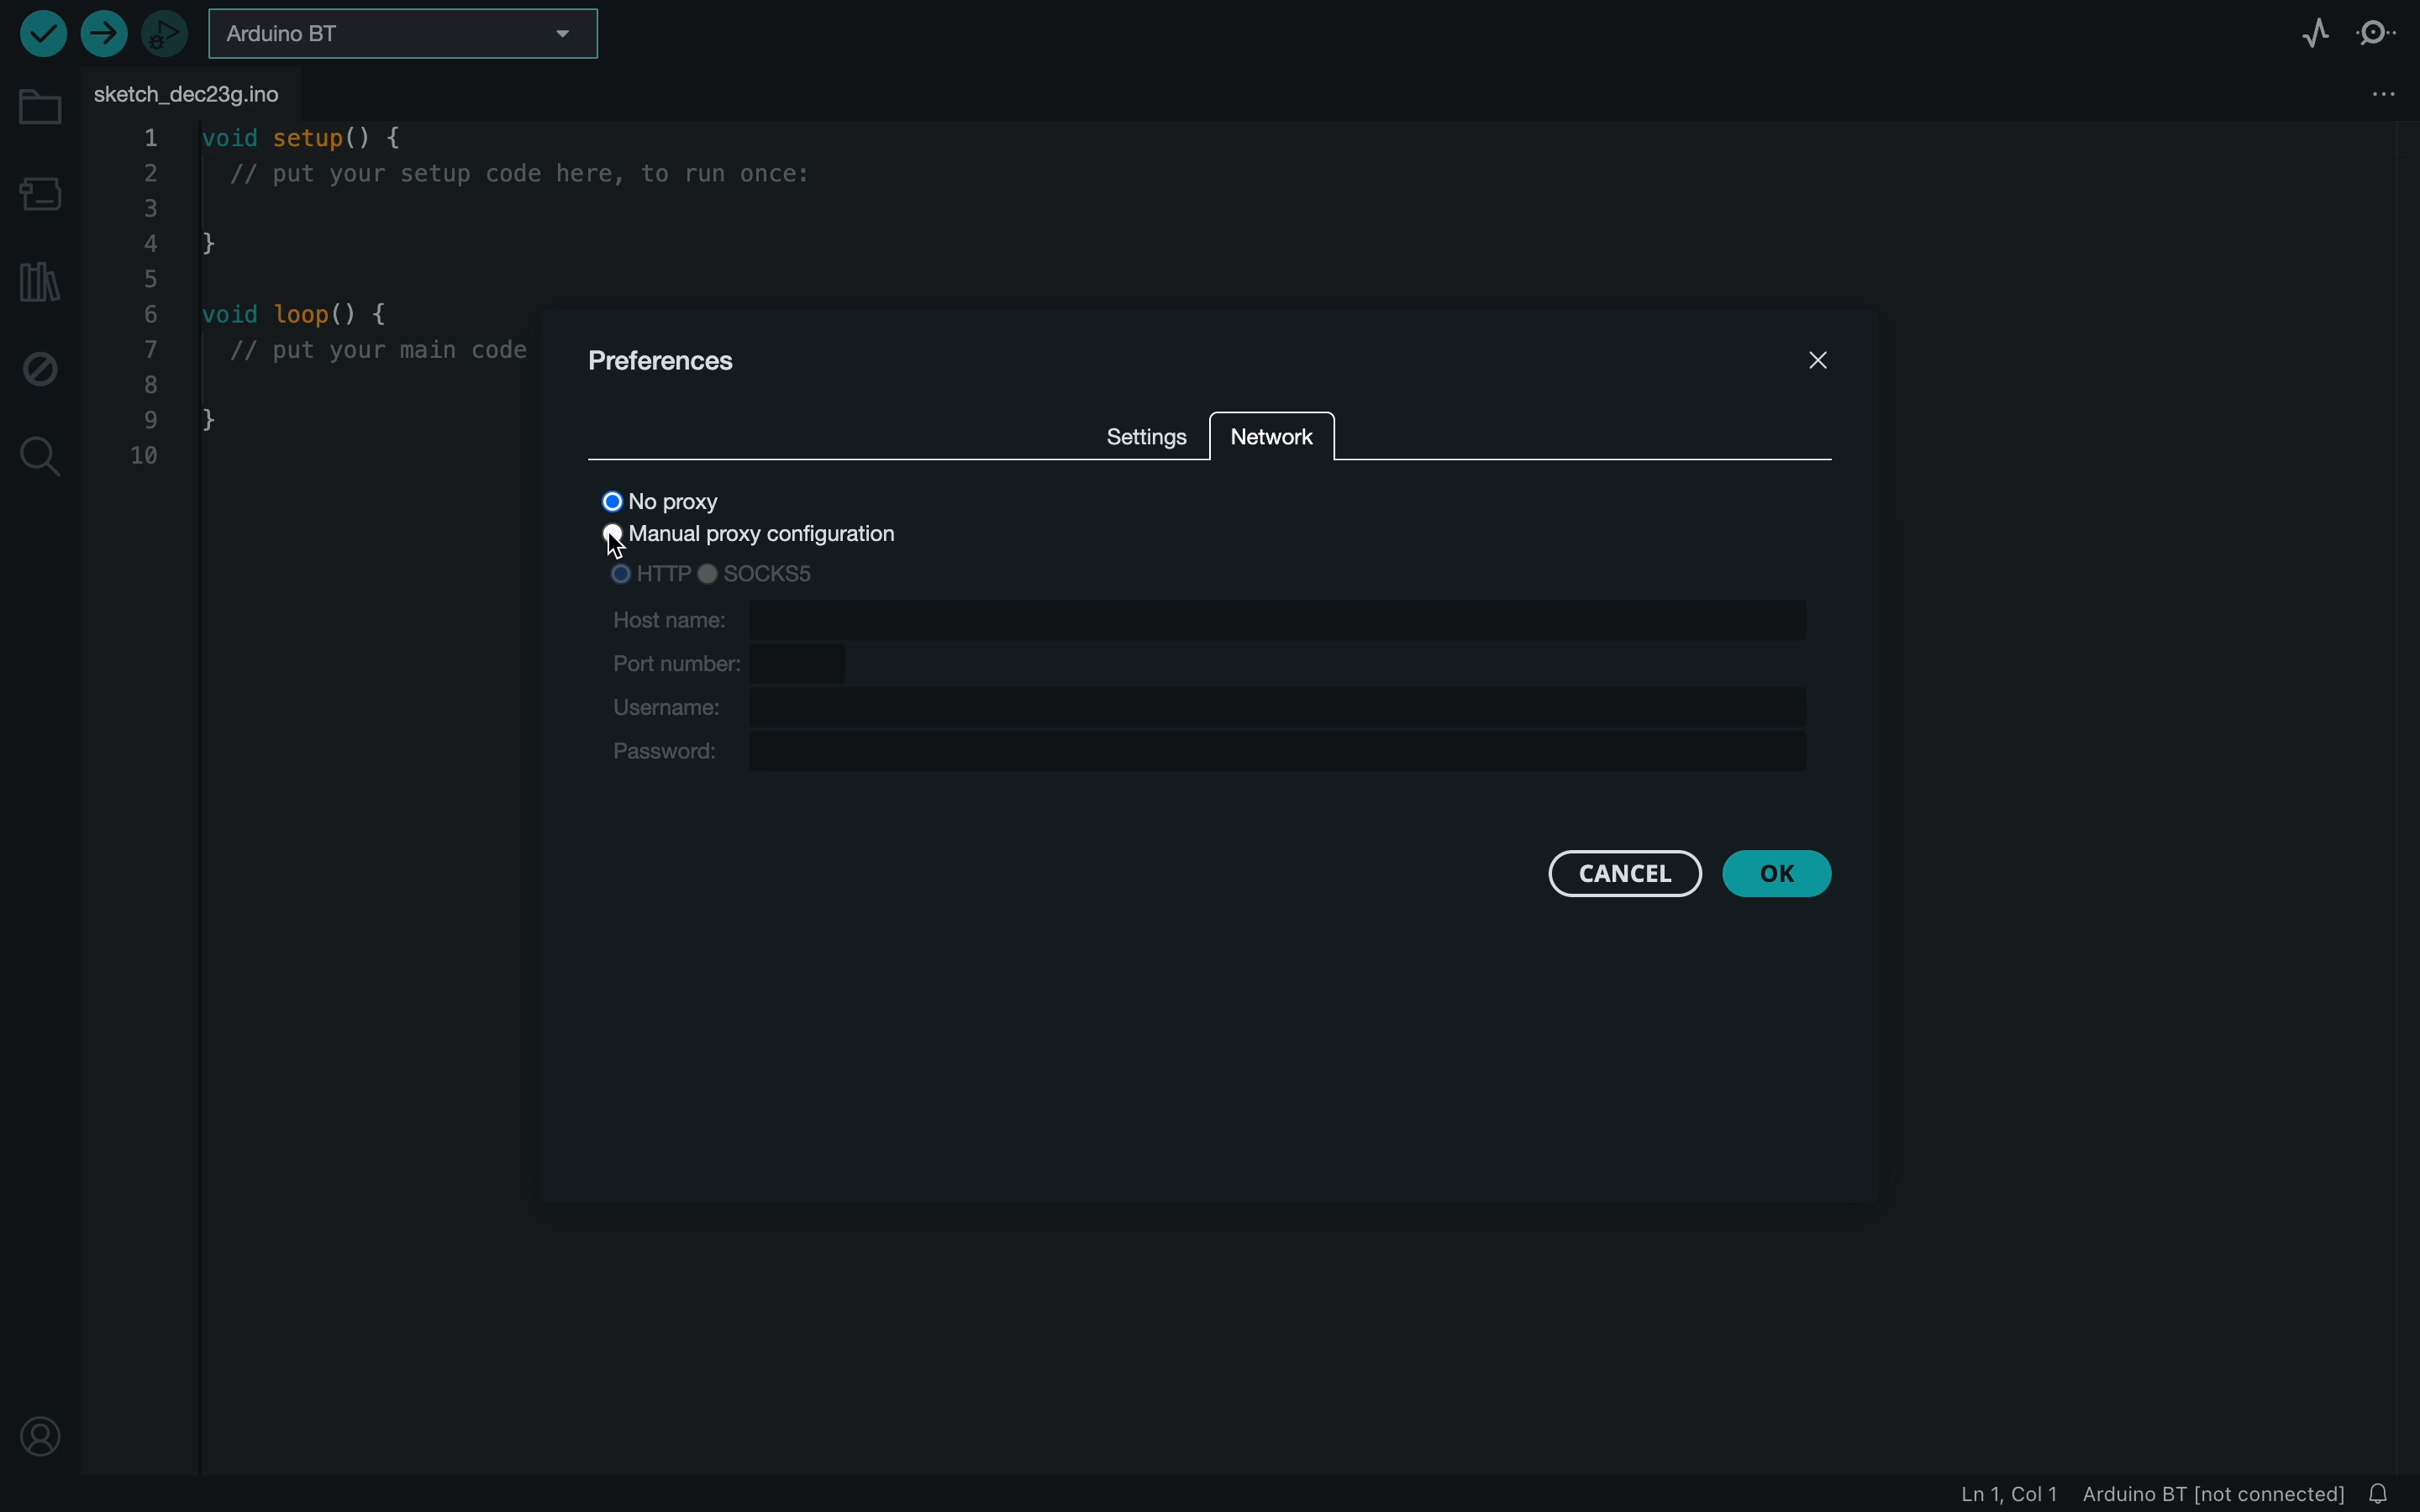  Describe the element at coordinates (1625, 873) in the screenshot. I see `cancel` at that location.